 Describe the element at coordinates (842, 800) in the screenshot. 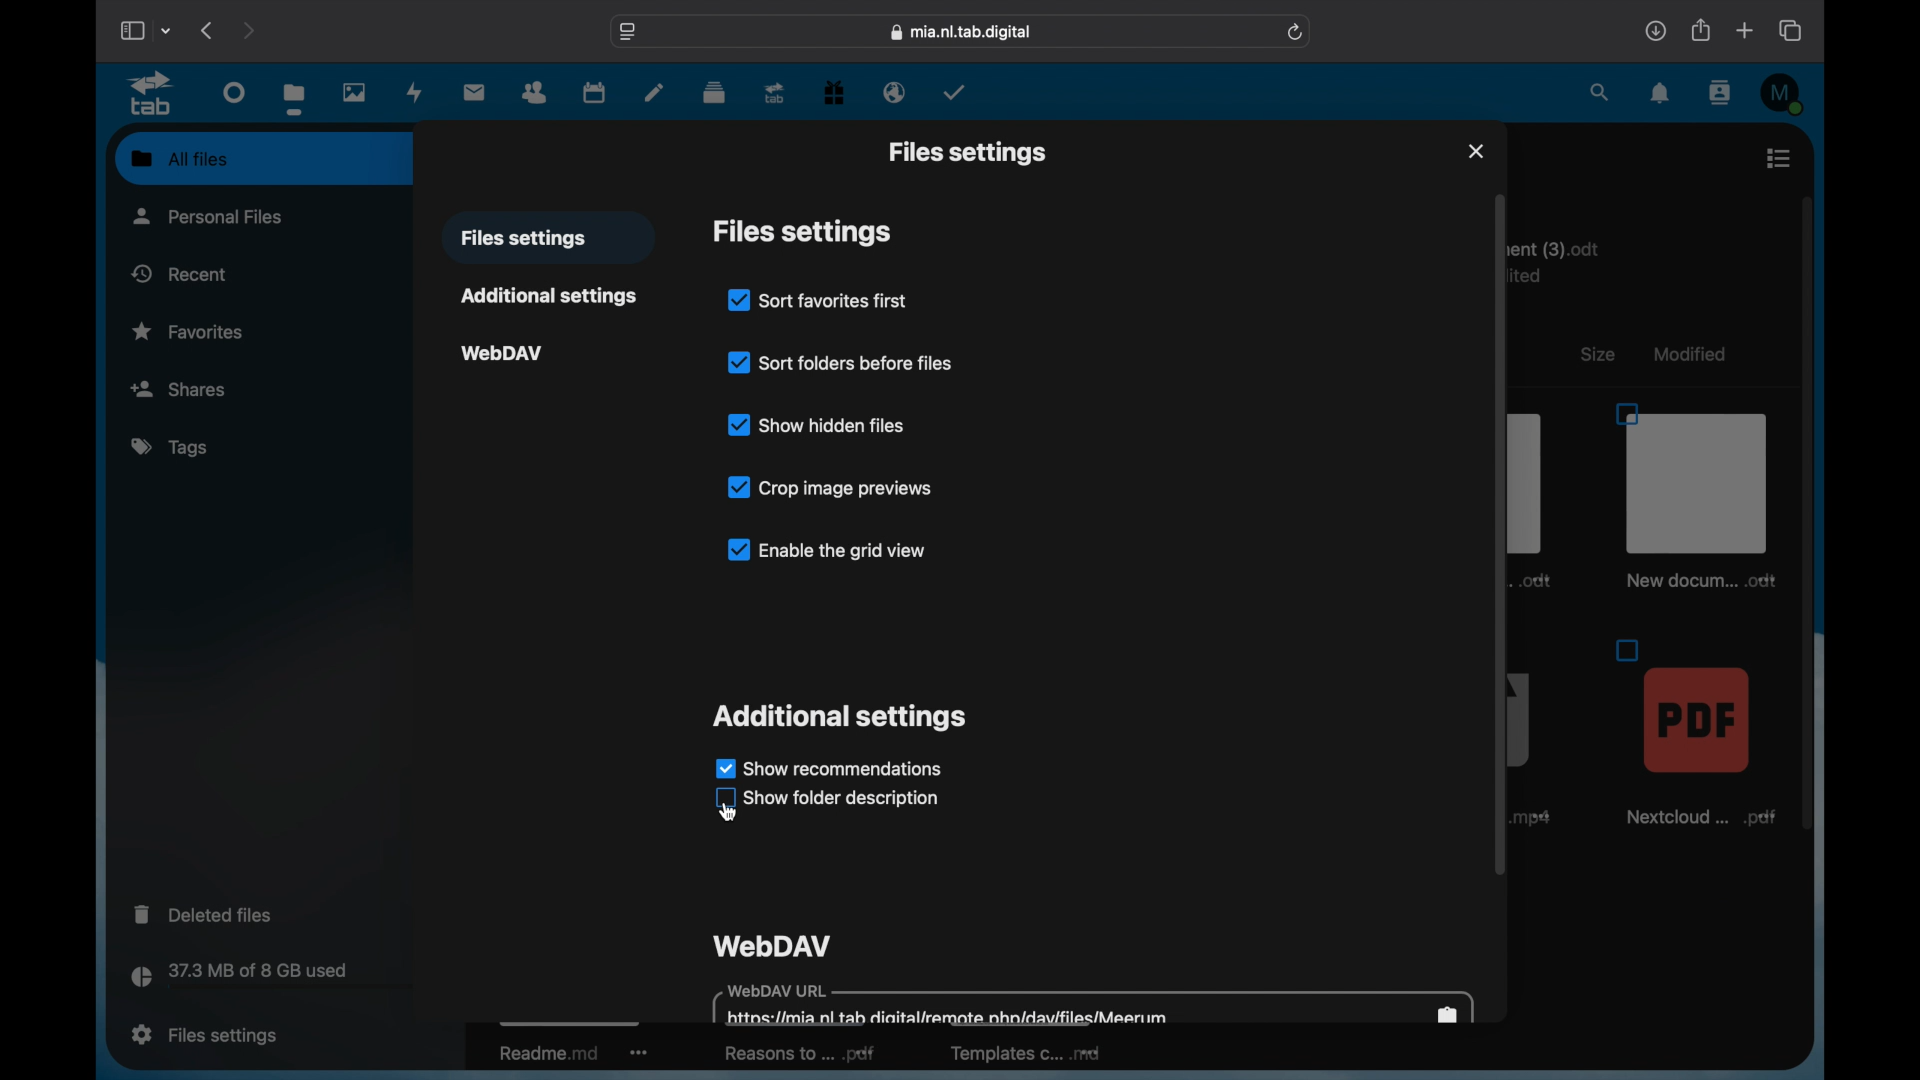

I see `show folder description` at that location.